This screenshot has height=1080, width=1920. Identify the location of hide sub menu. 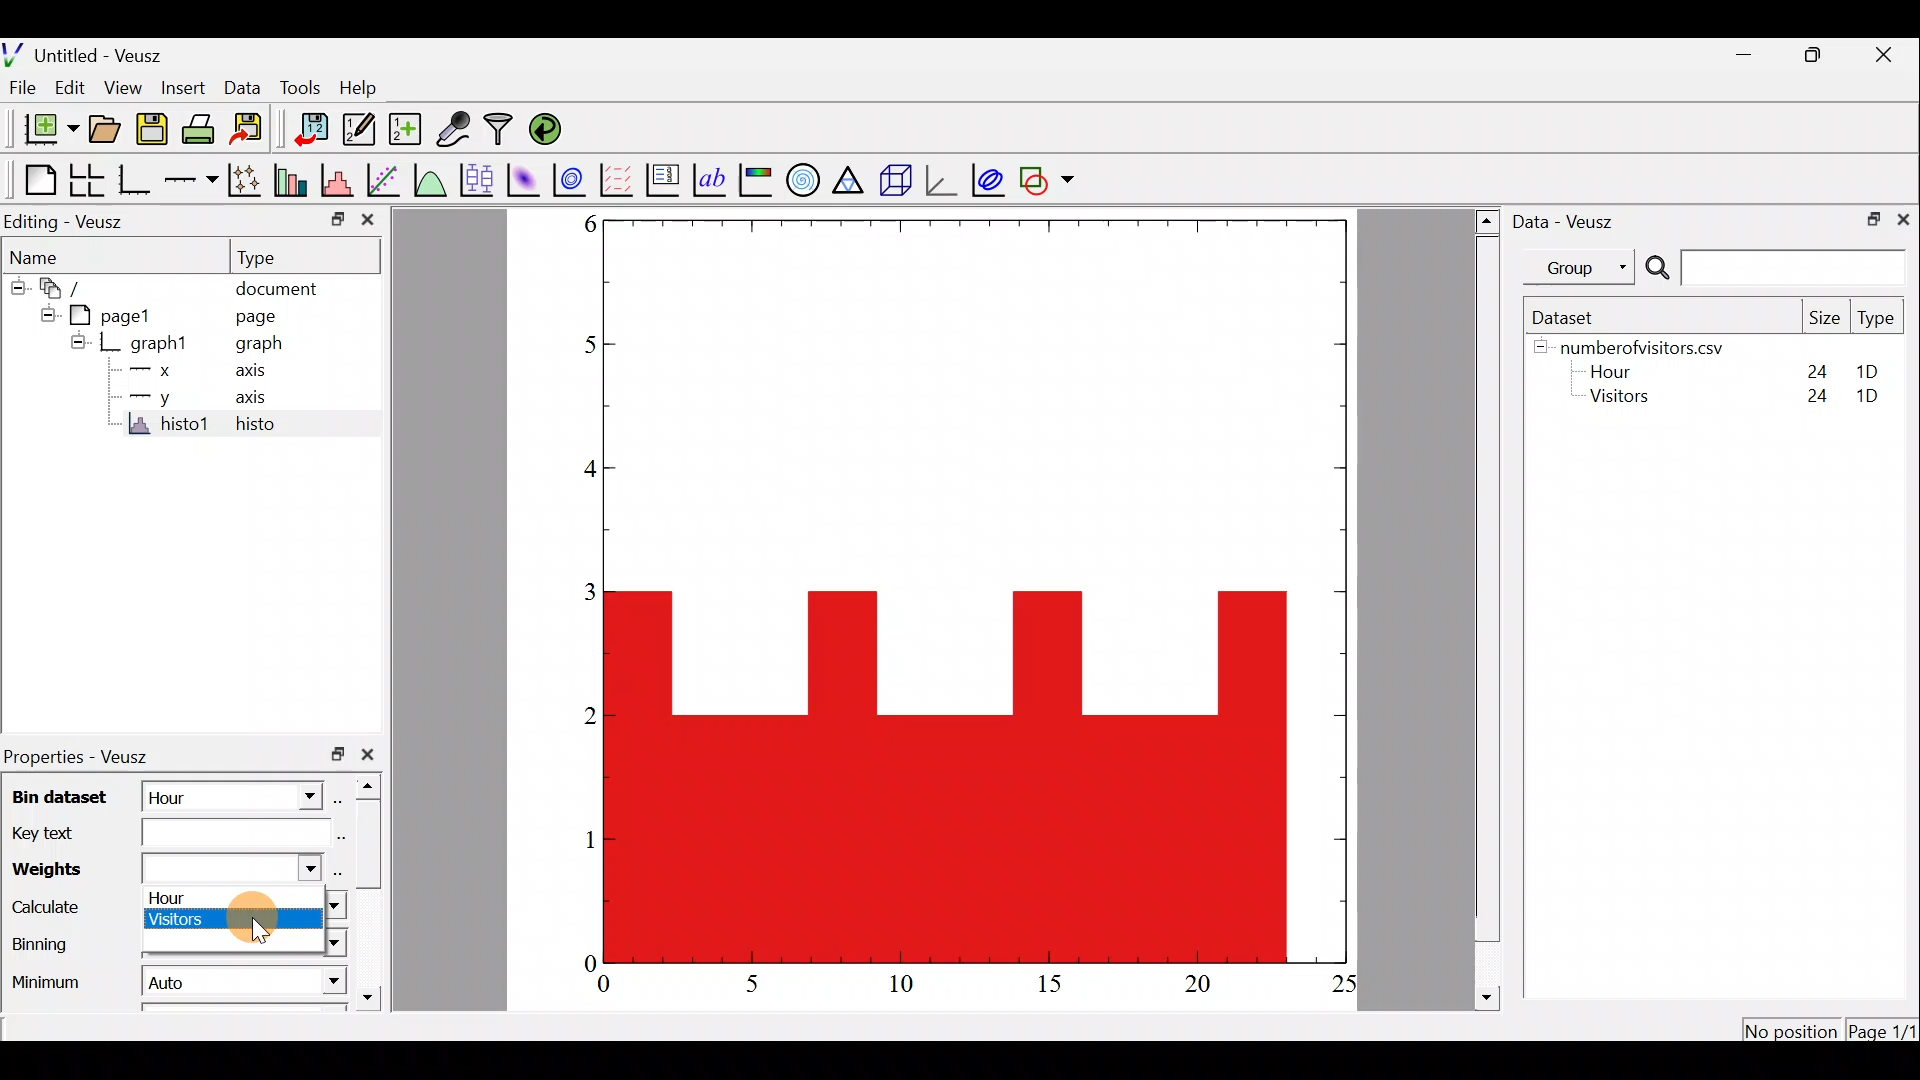
(14, 285).